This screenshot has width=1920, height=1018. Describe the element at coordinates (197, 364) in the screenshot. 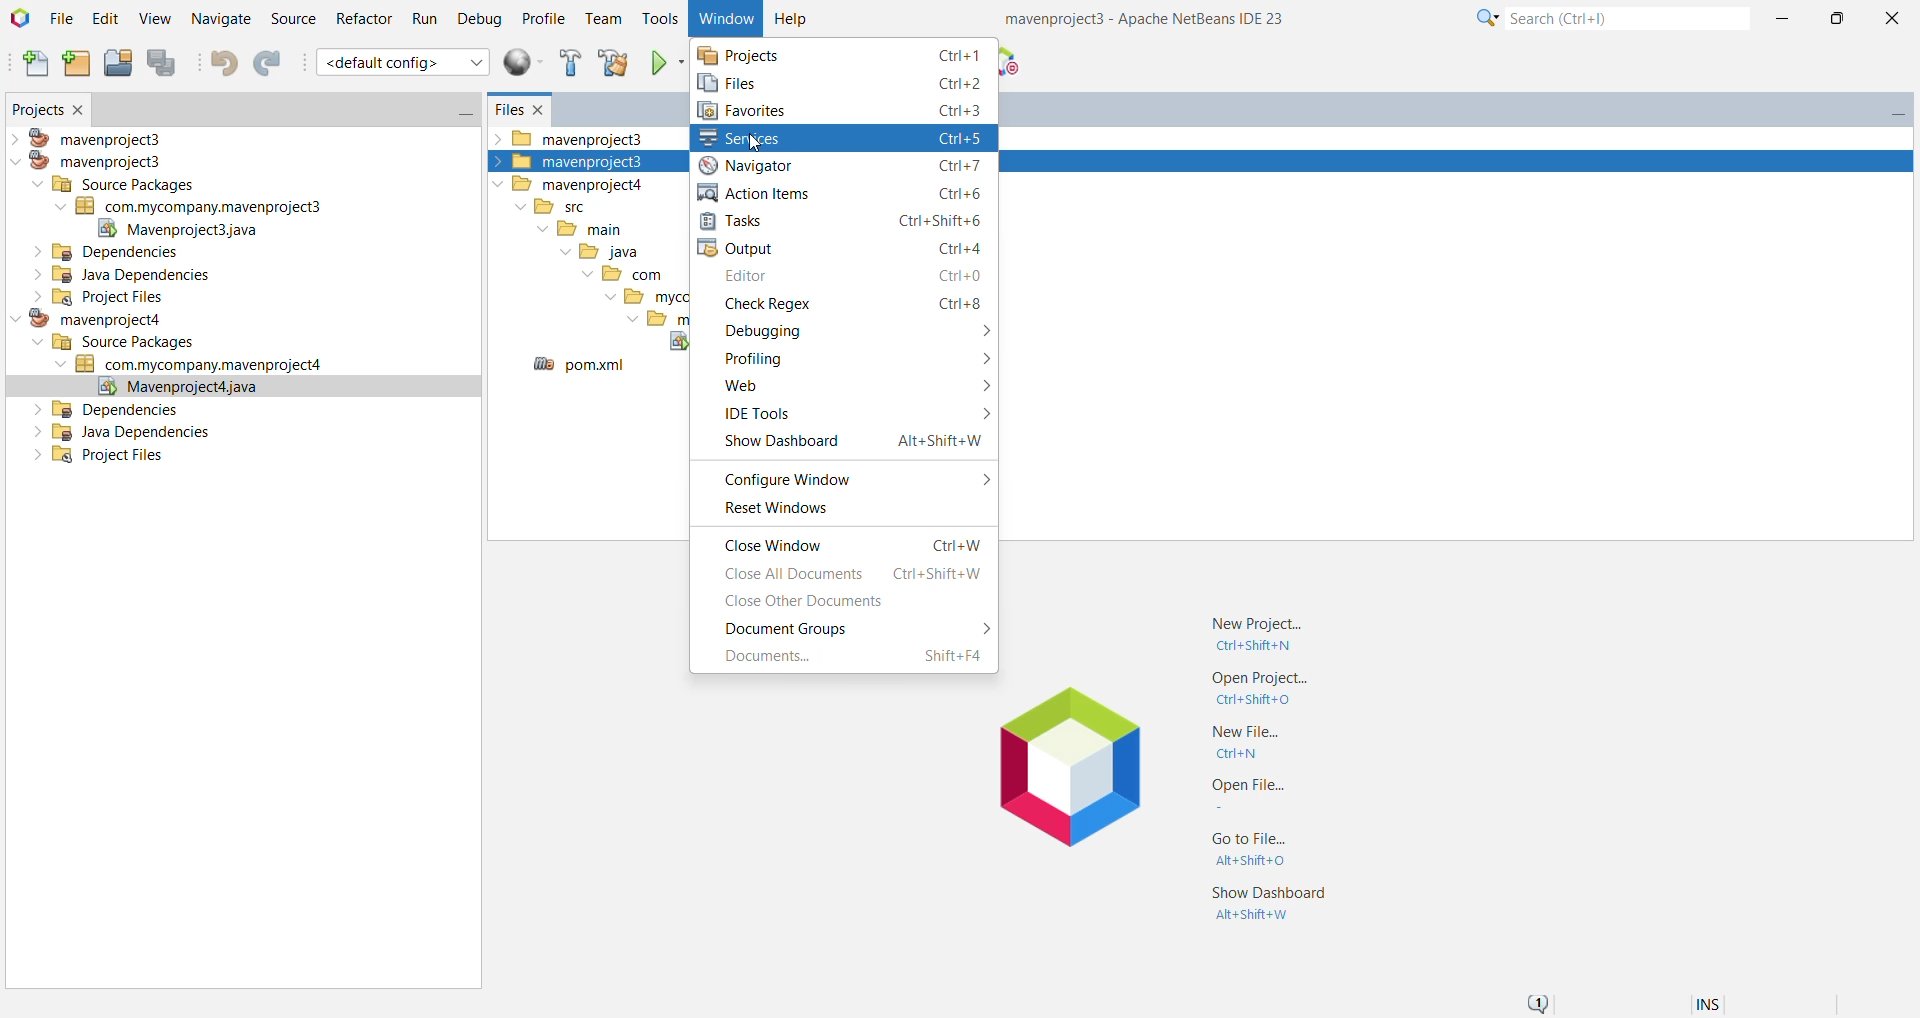

I see `Jave Source Package (com.mycompany.mavenproject4)` at that location.